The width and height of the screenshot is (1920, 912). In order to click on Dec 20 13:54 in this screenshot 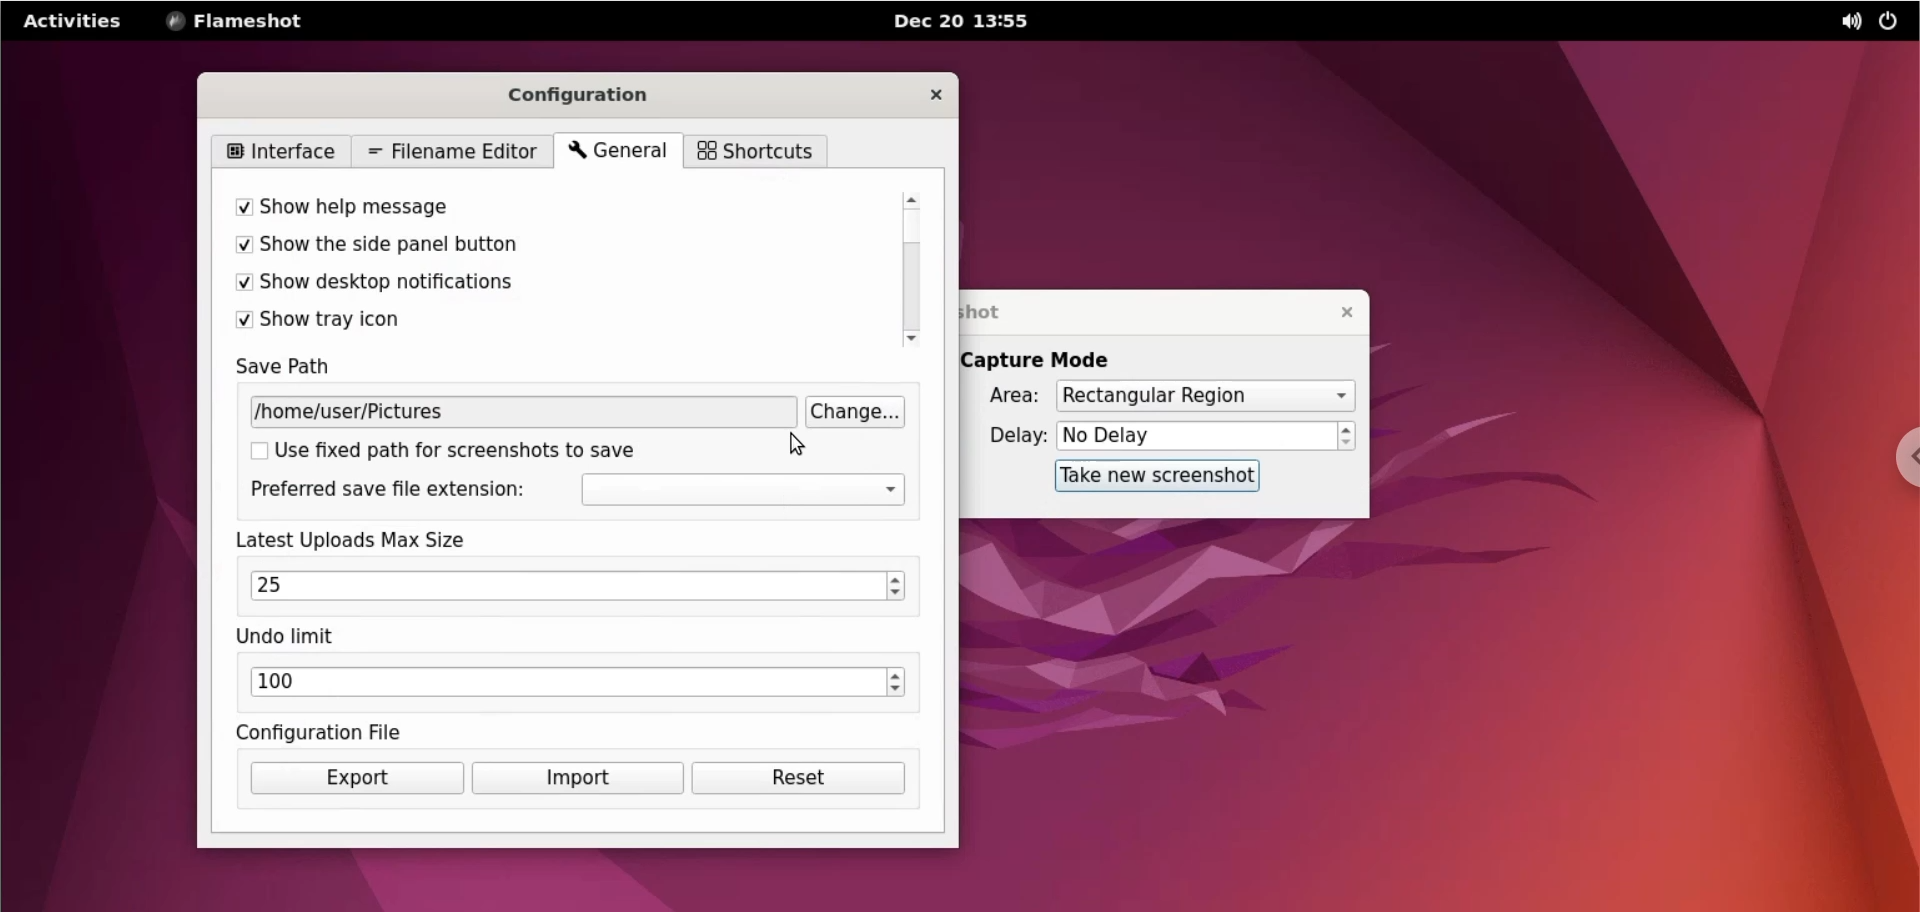, I will do `click(973, 23)`.